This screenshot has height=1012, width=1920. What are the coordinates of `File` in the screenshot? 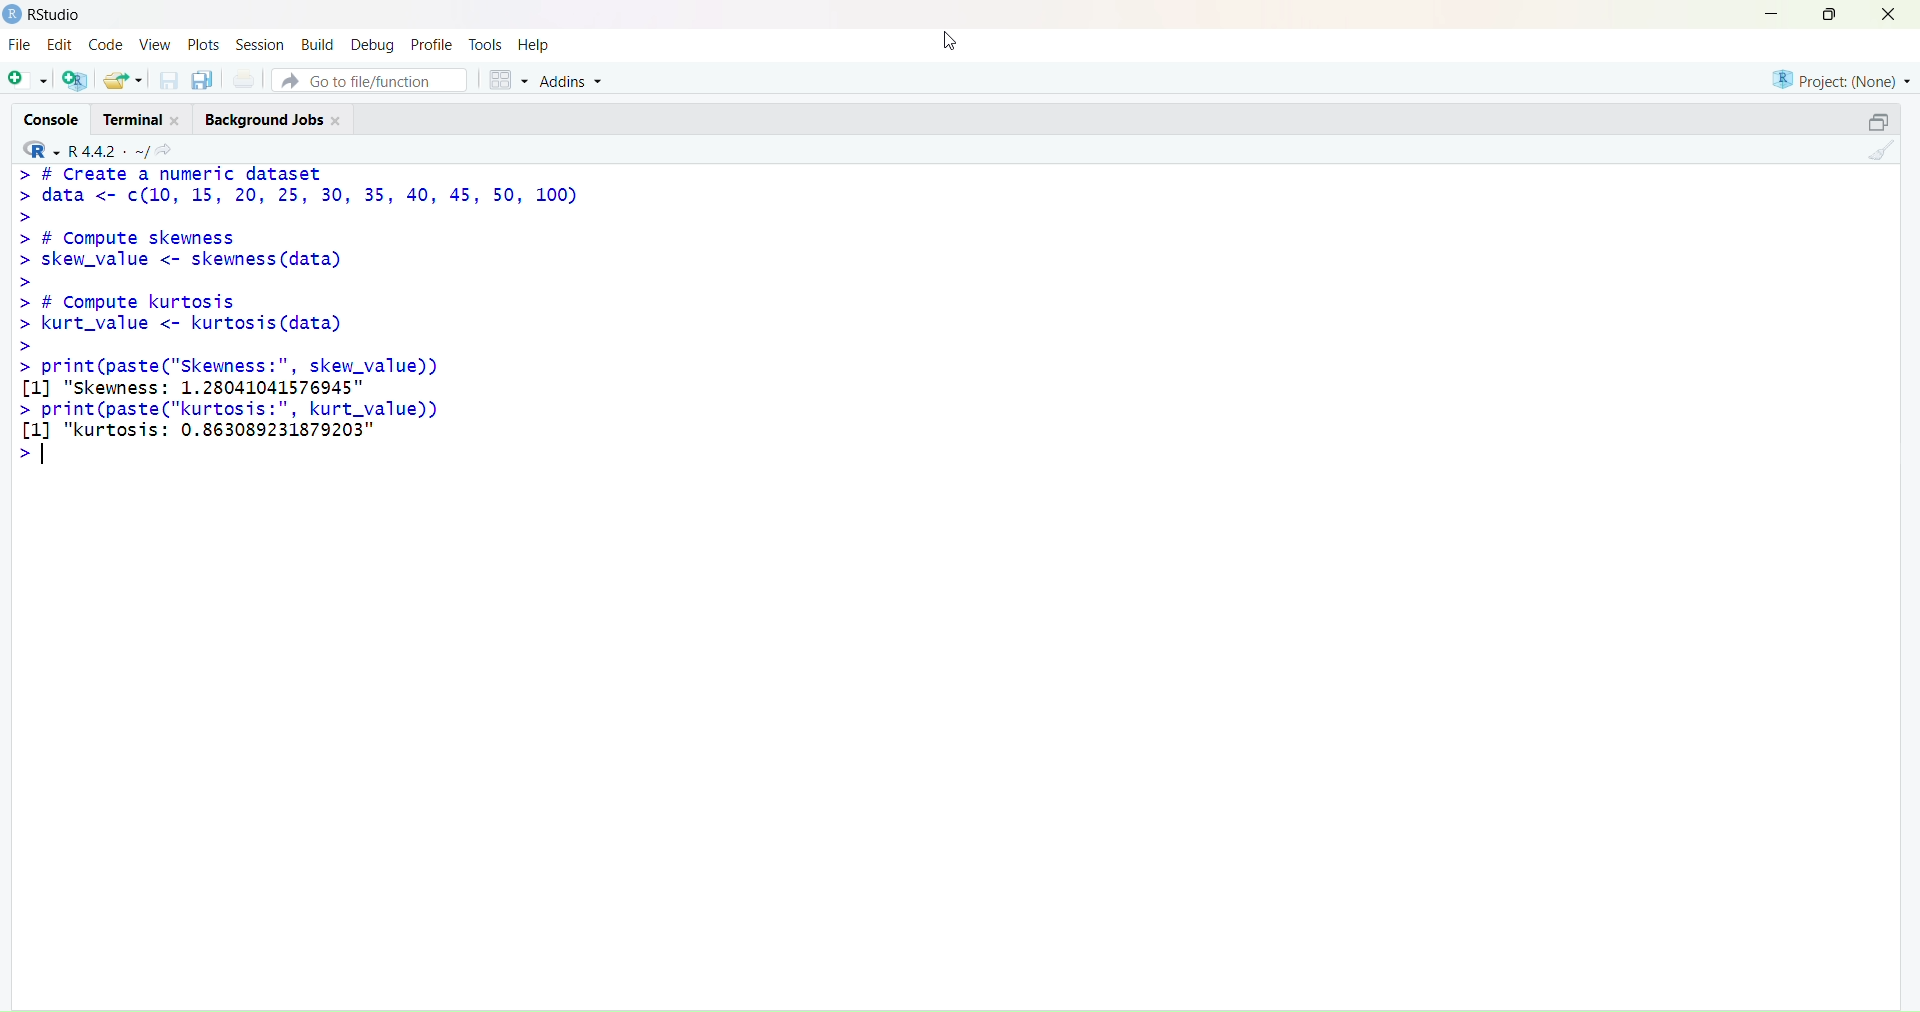 It's located at (21, 46).